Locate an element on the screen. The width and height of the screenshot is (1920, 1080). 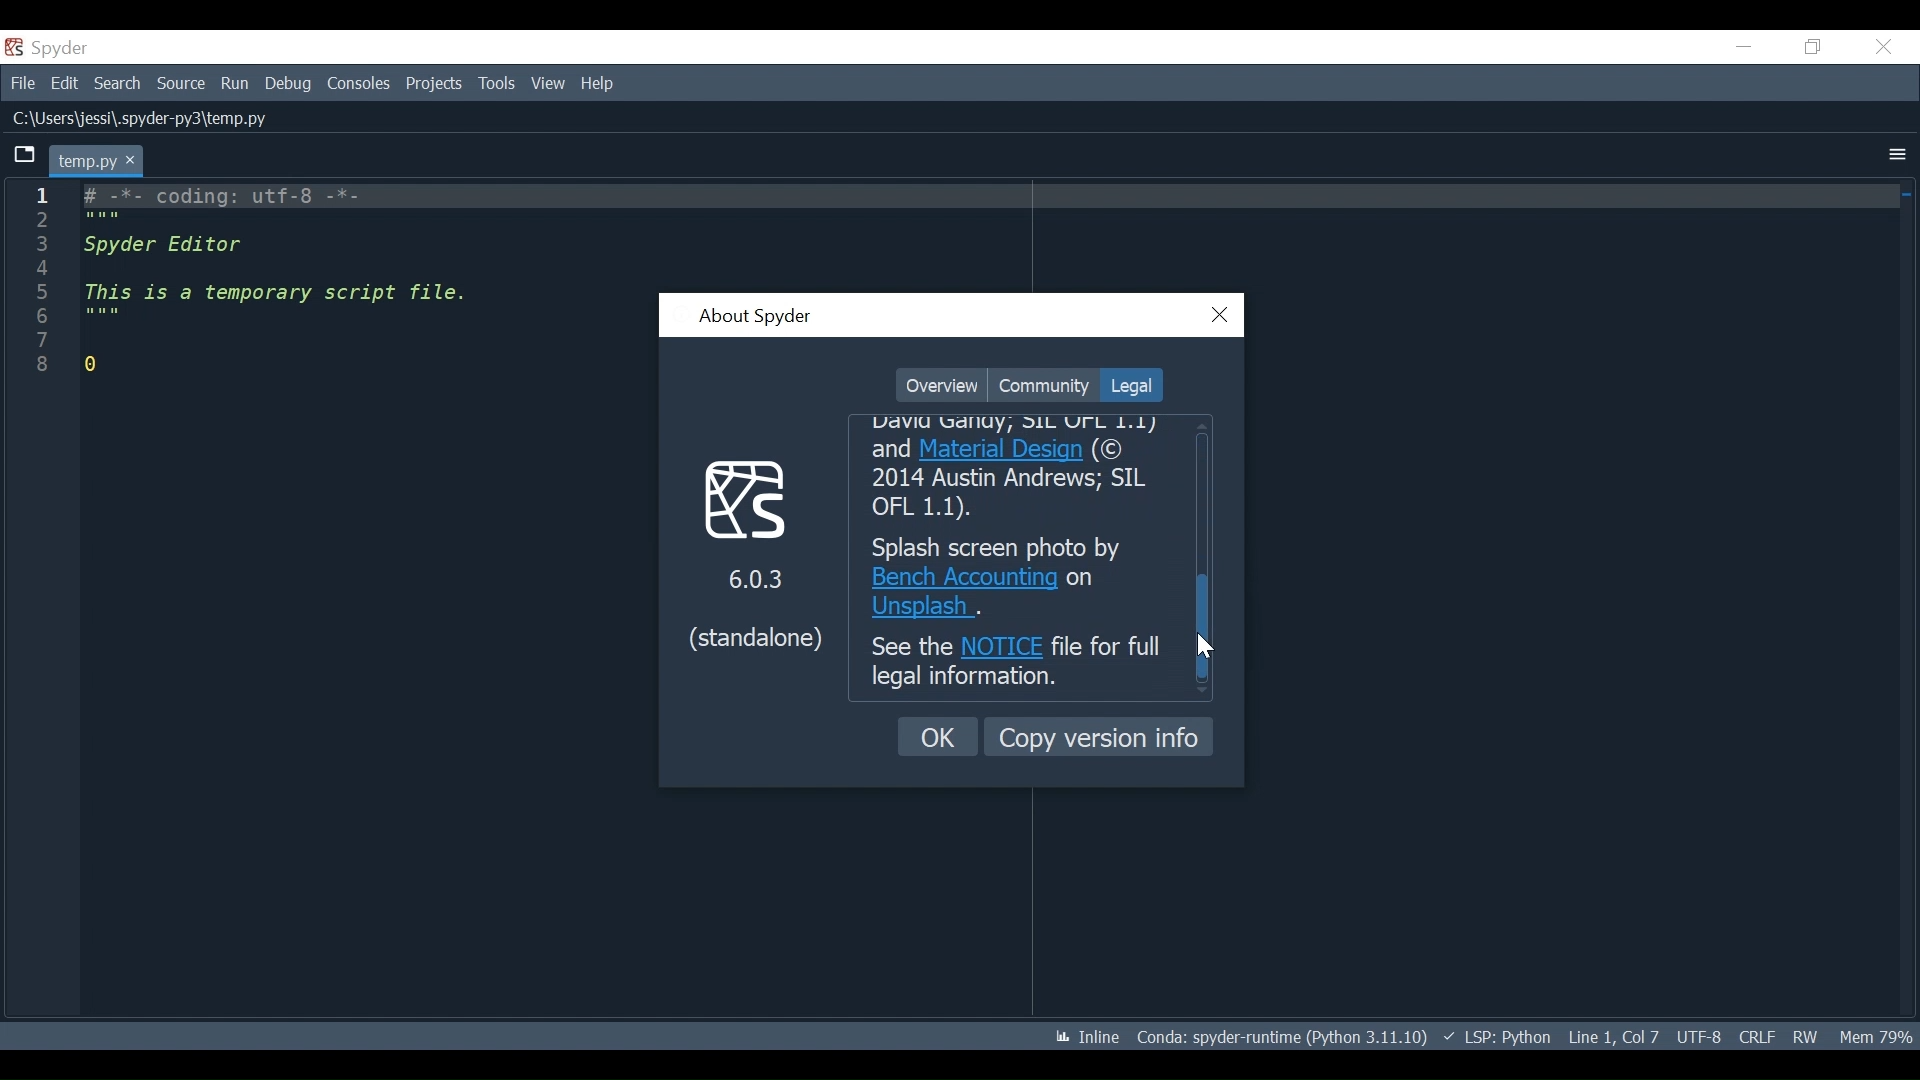
Overview is located at coordinates (941, 386).